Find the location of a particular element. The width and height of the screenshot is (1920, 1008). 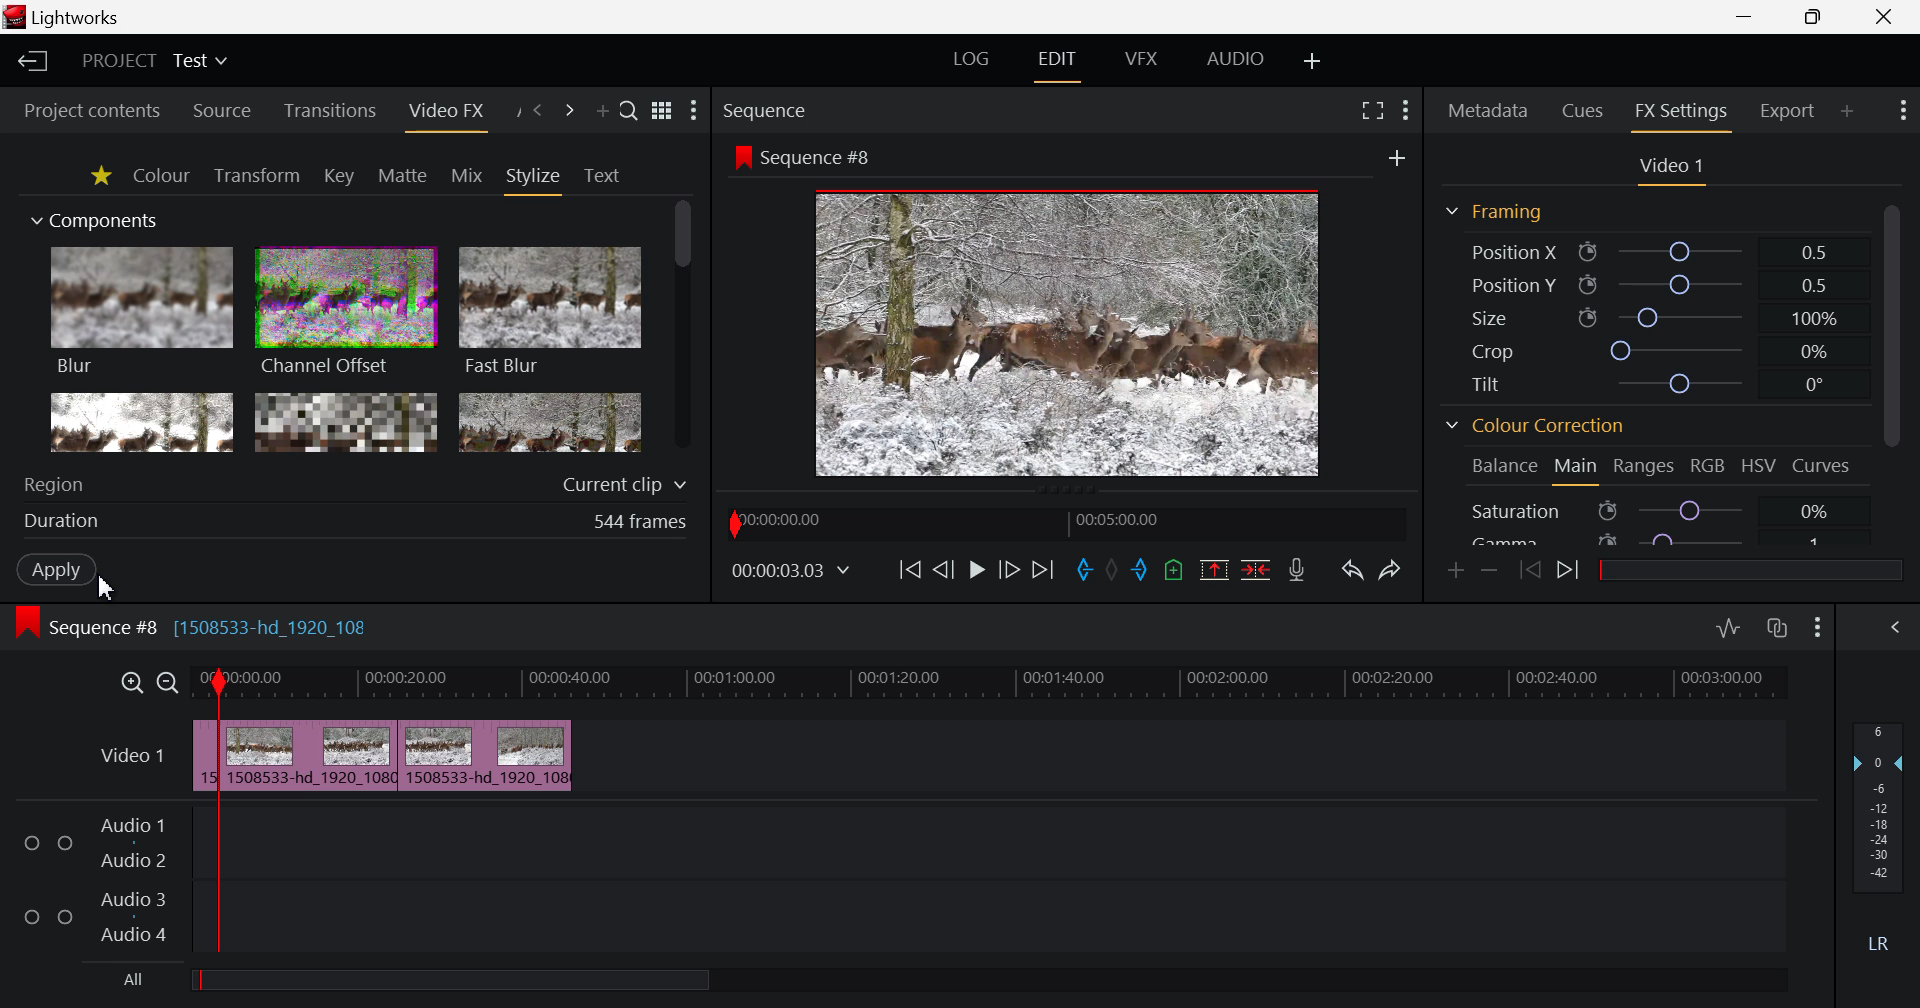

Mark In is located at coordinates (1086, 570).